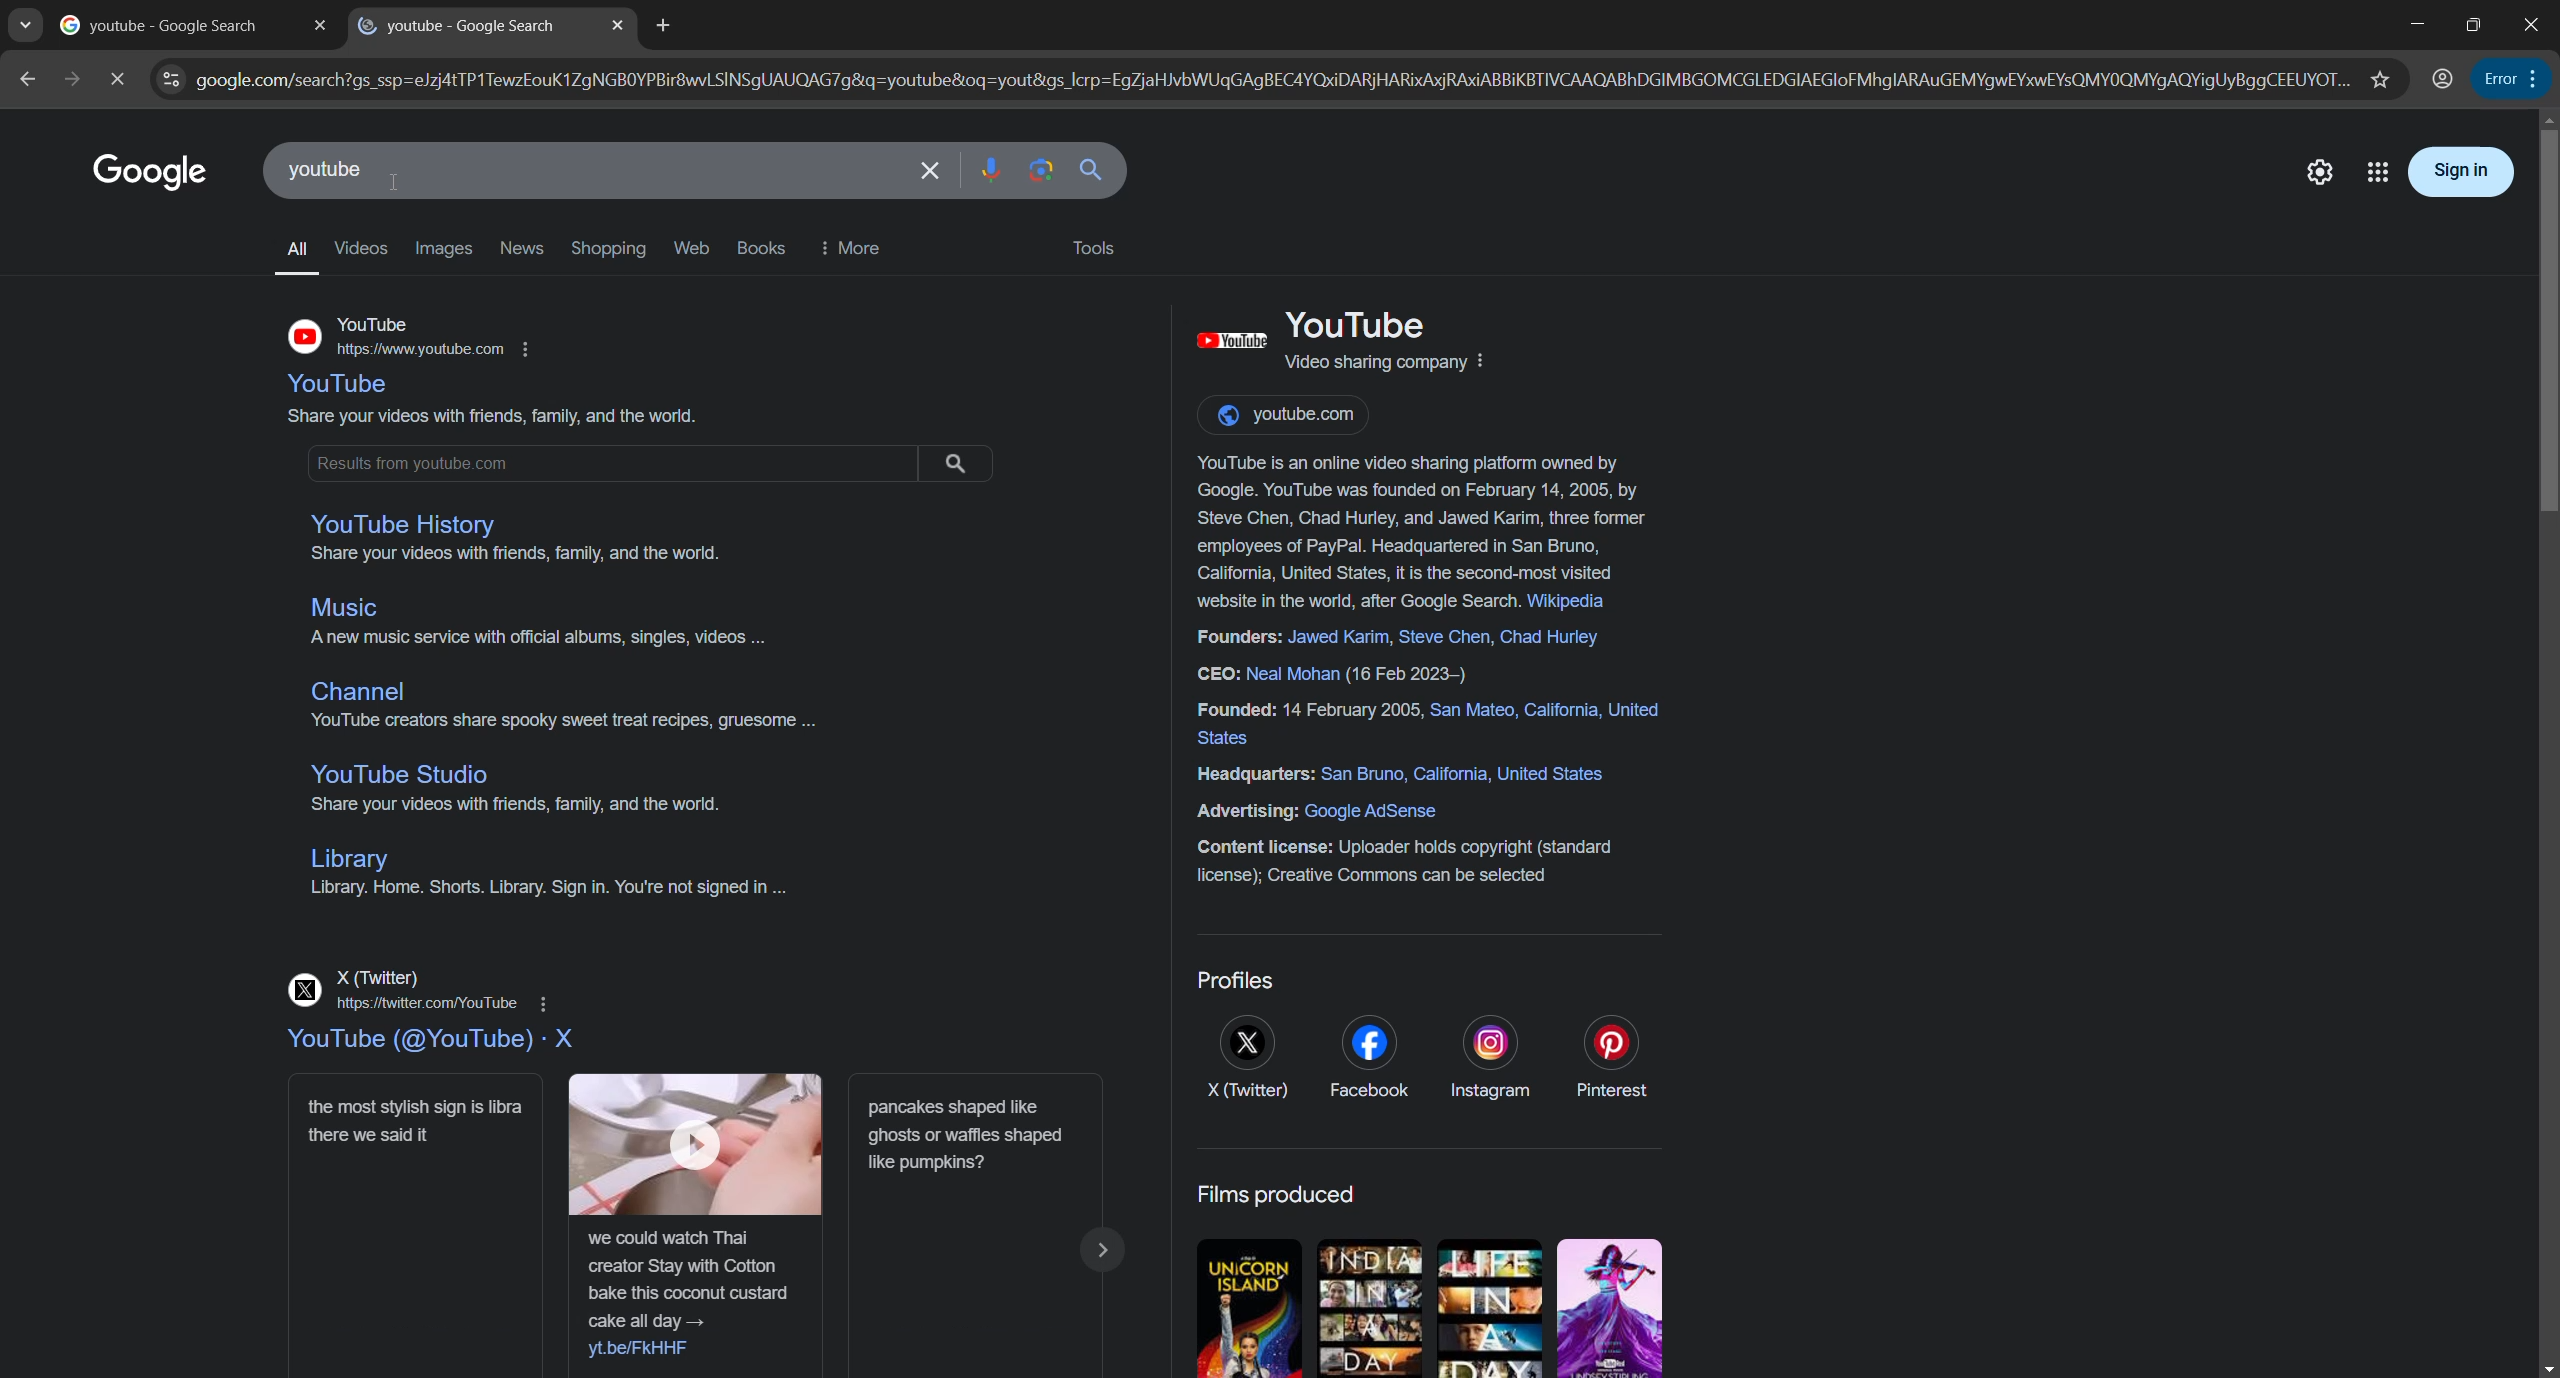 The image size is (2560, 1378). What do you see at coordinates (522, 247) in the screenshot?
I see `news` at bounding box center [522, 247].